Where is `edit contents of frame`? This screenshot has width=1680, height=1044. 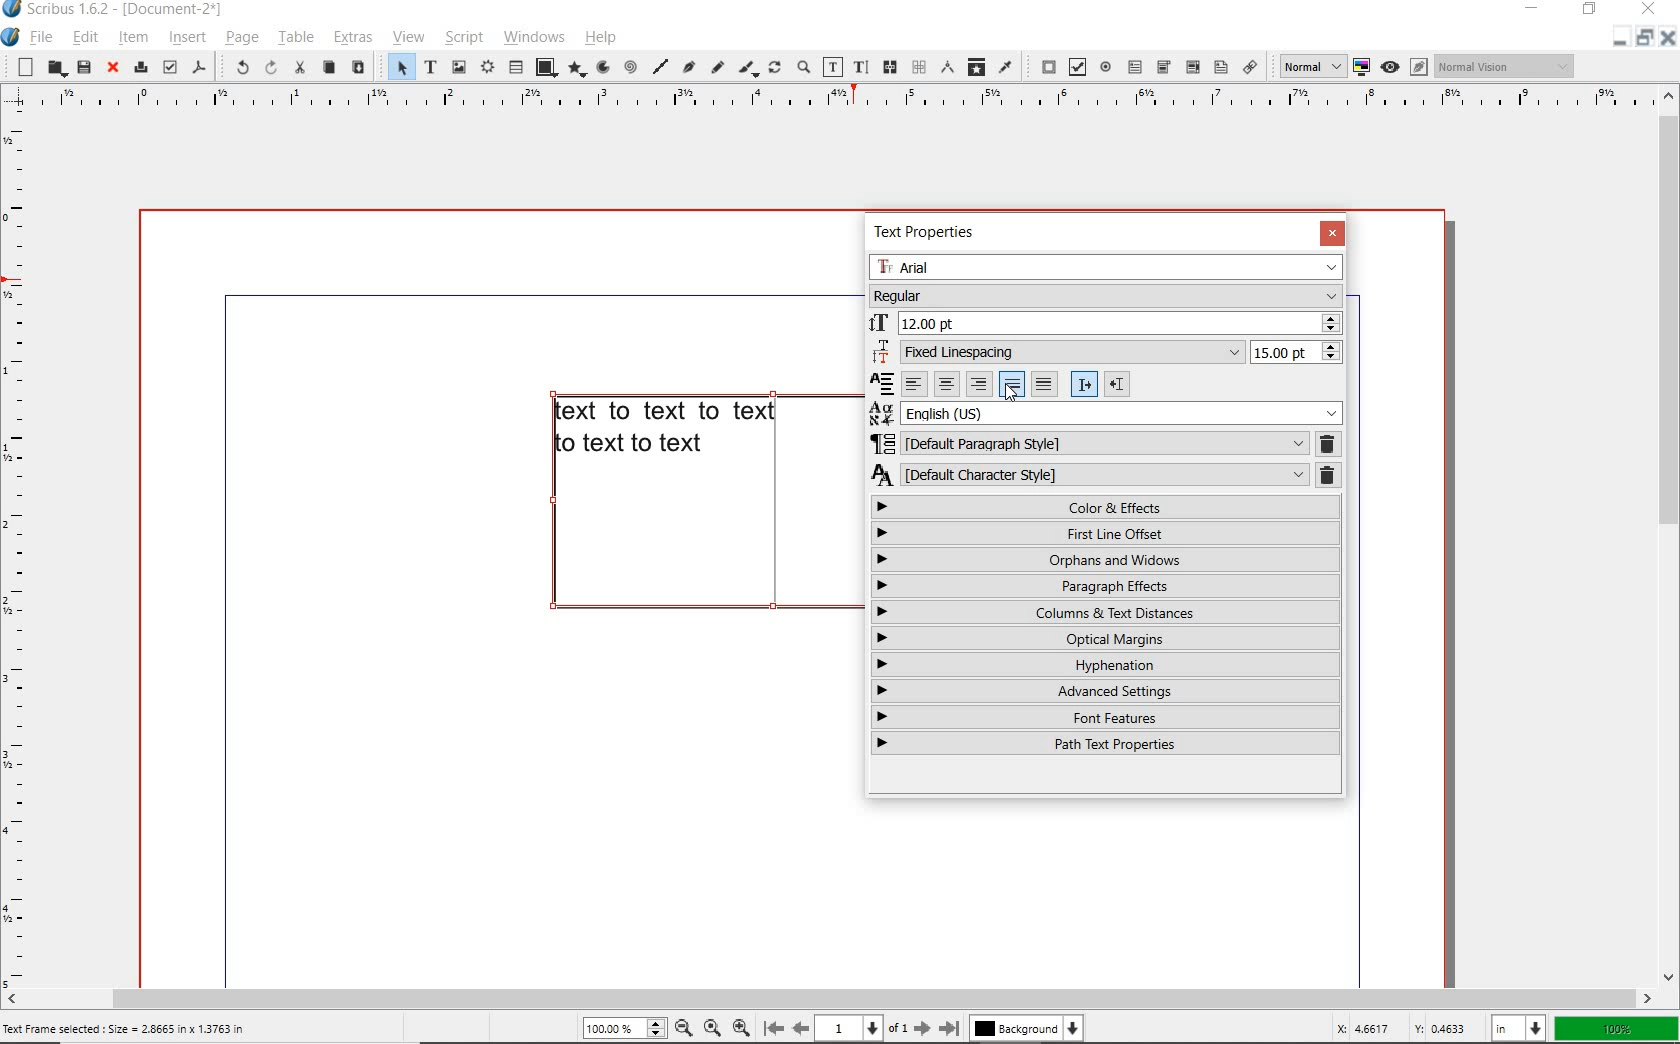 edit contents of frame is located at coordinates (833, 69).